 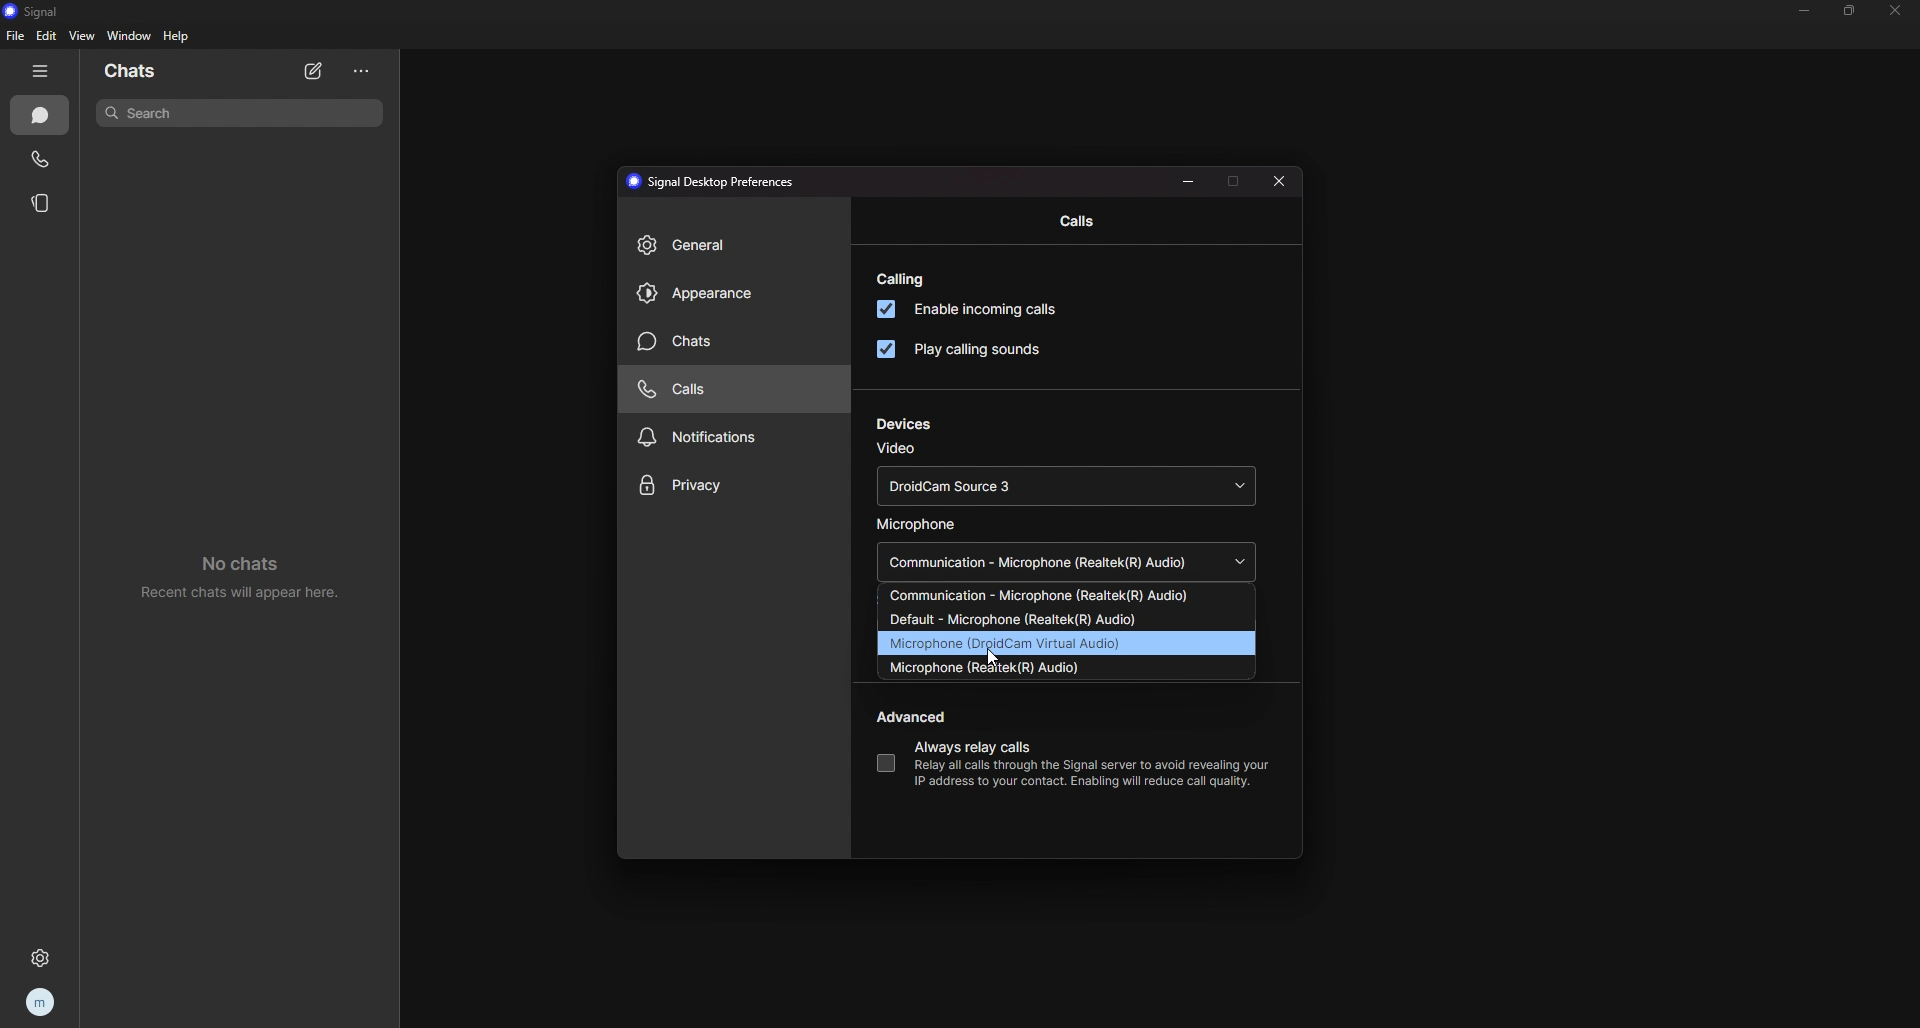 I want to click on always relay calls, so click(x=886, y=763).